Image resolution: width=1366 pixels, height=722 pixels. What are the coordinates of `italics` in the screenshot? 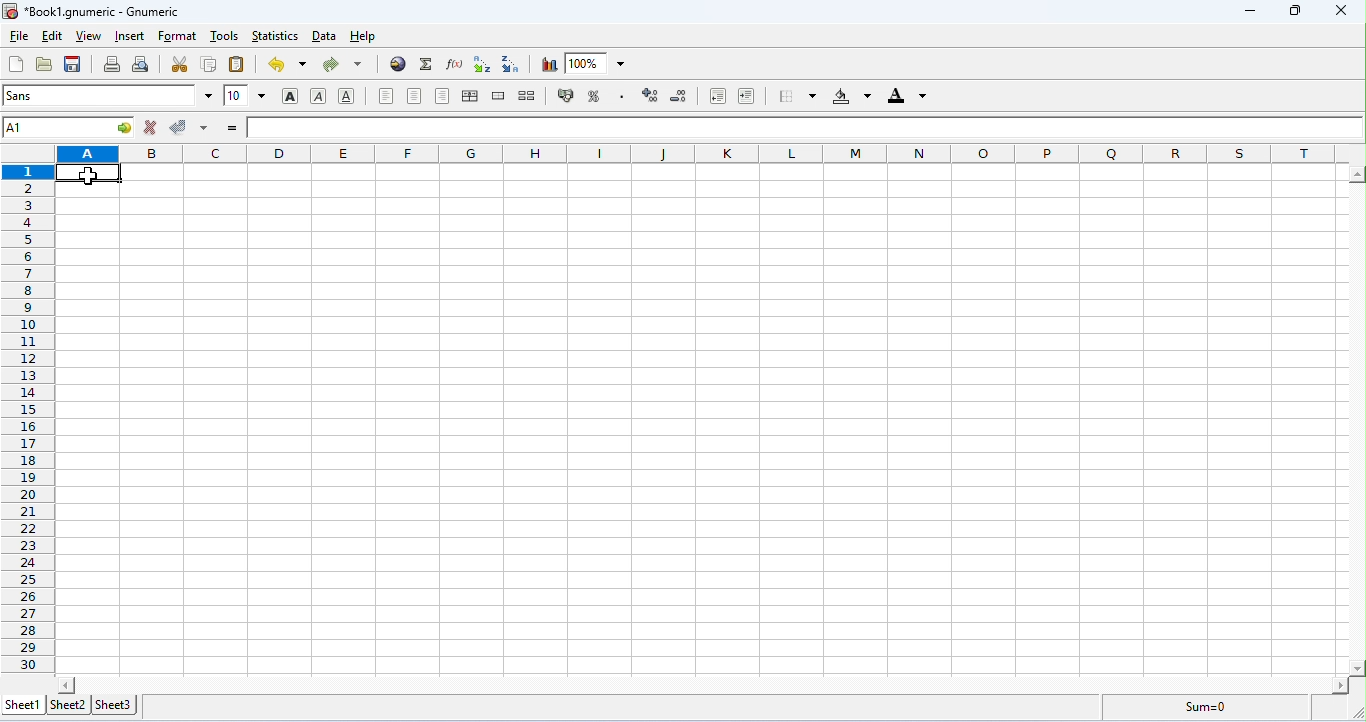 It's located at (320, 96).